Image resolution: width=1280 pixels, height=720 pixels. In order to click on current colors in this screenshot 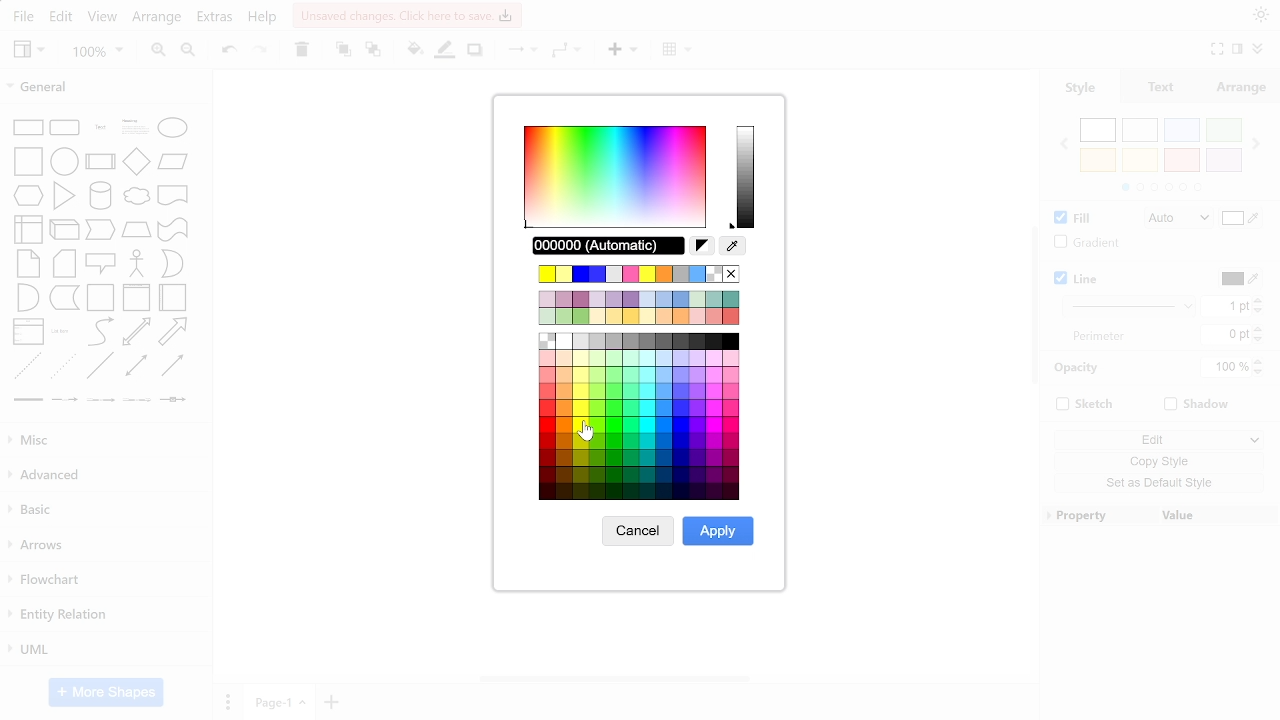, I will do `click(641, 308)`.